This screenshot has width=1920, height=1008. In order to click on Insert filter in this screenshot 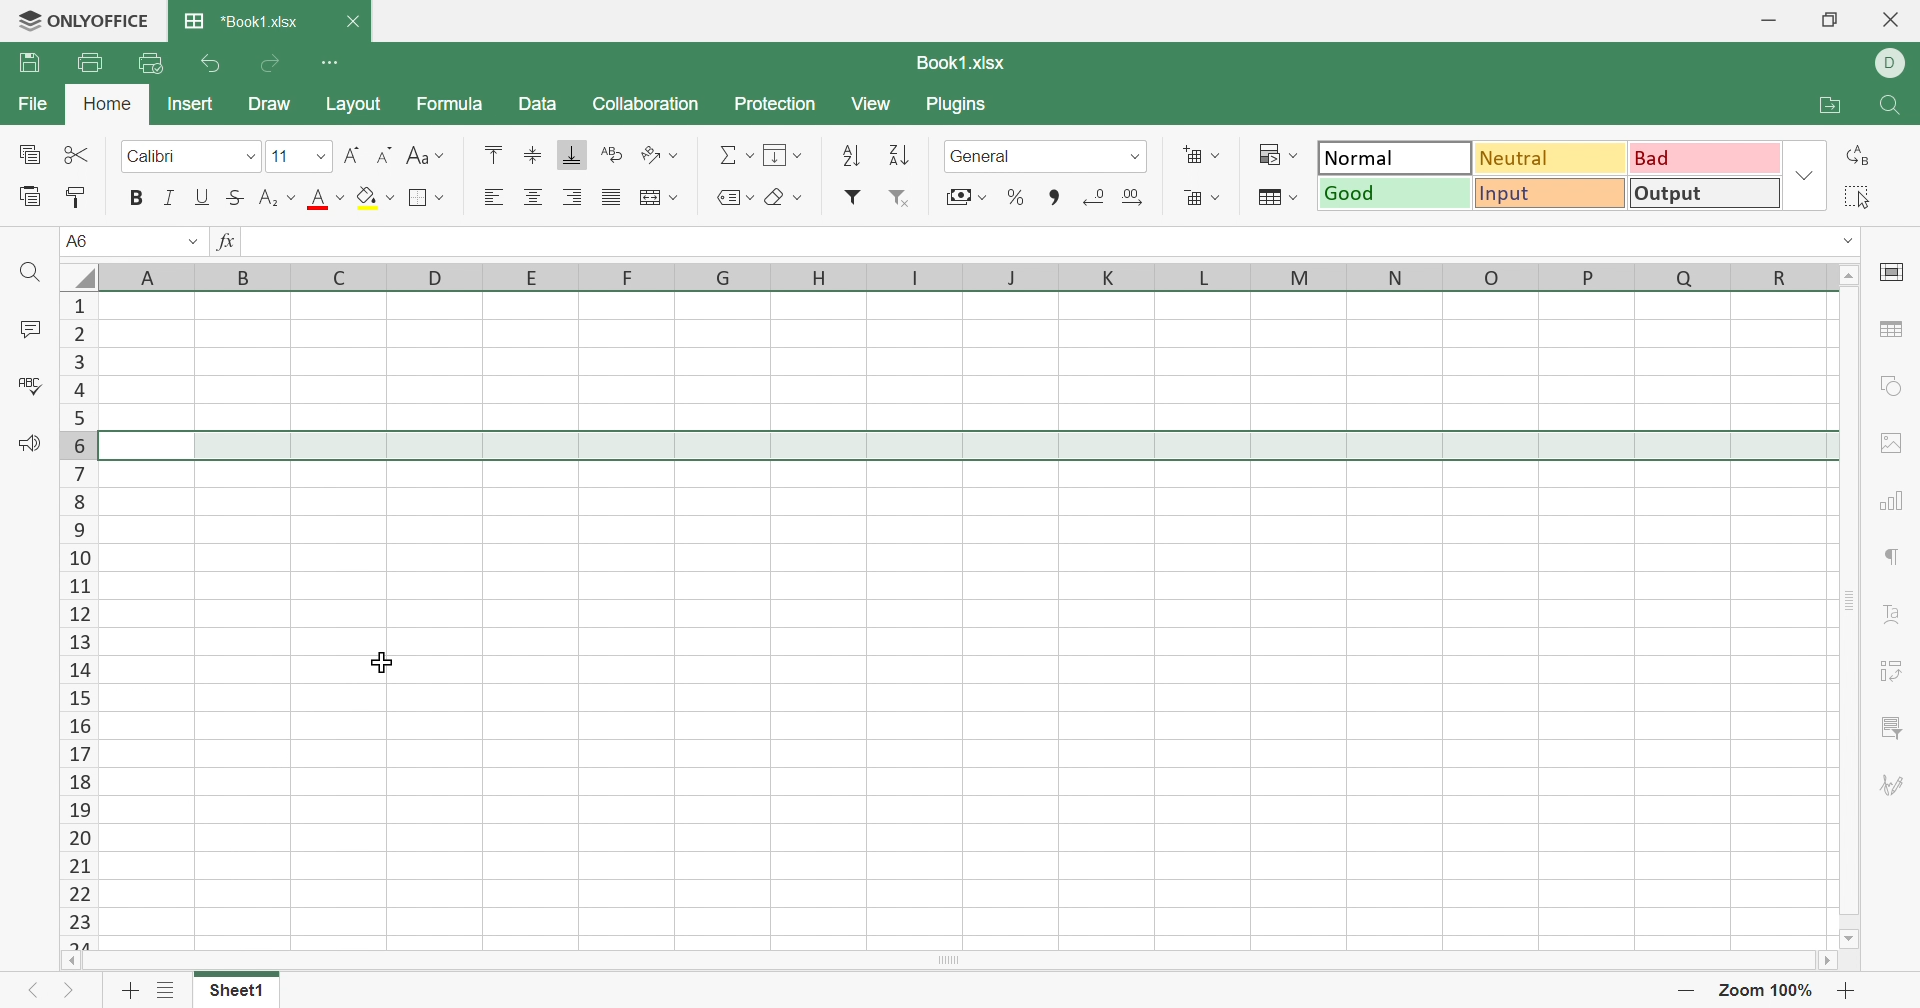, I will do `click(856, 197)`.